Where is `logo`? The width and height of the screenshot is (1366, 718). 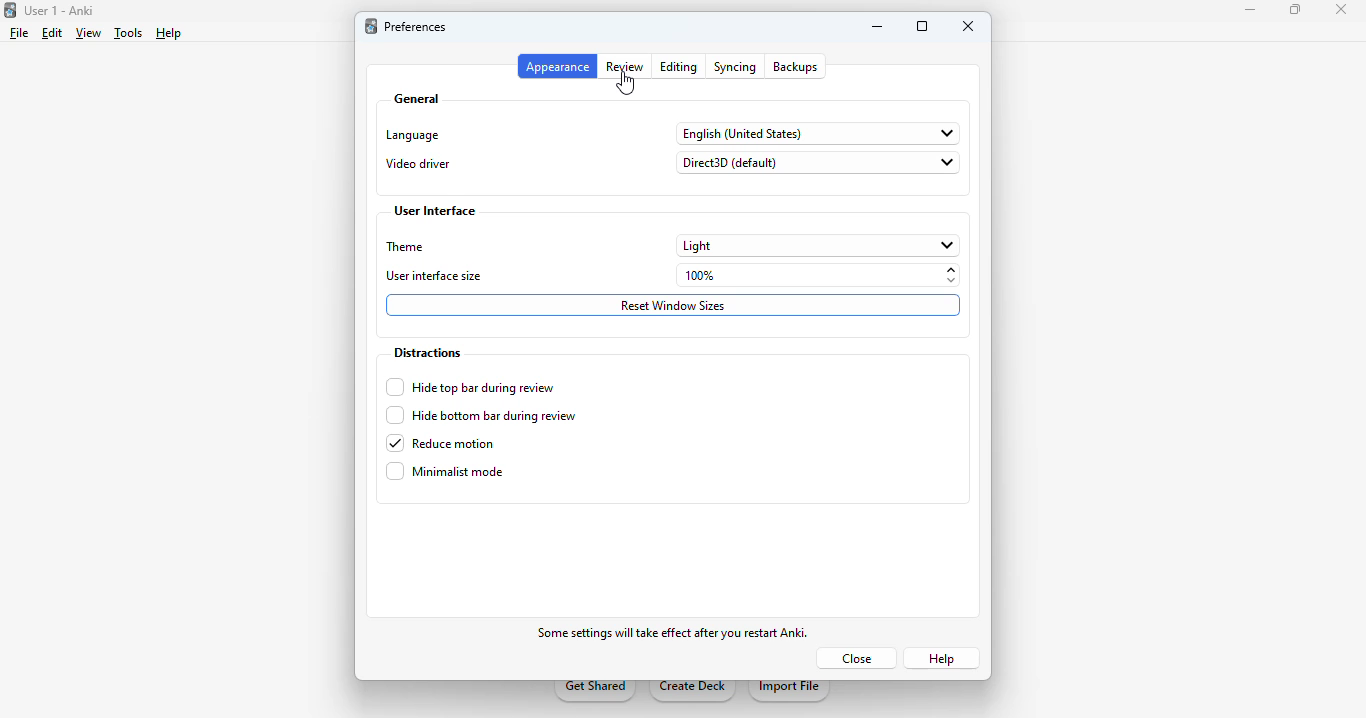 logo is located at coordinates (371, 26).